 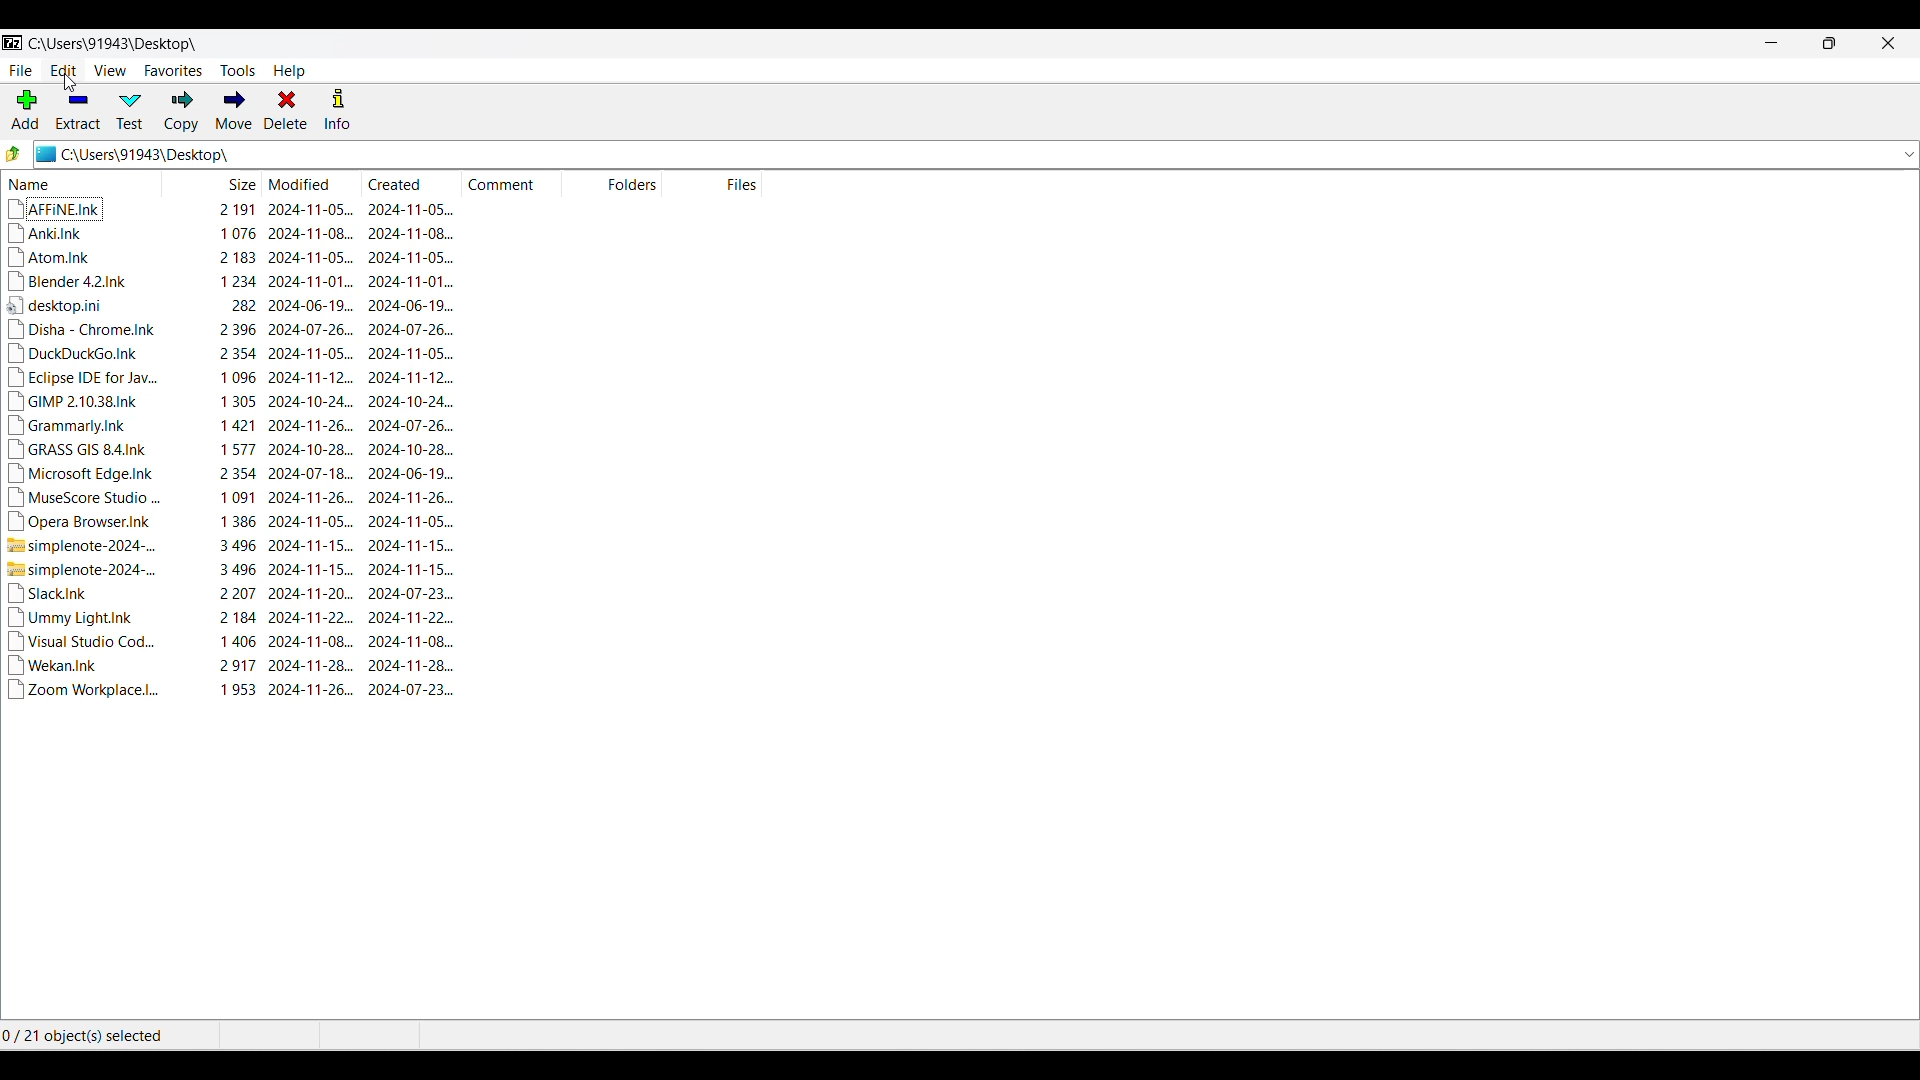 What do you see at coordinates (79, 111) in the screenshot?
I see `Extract` at bounding box center [79, 111].